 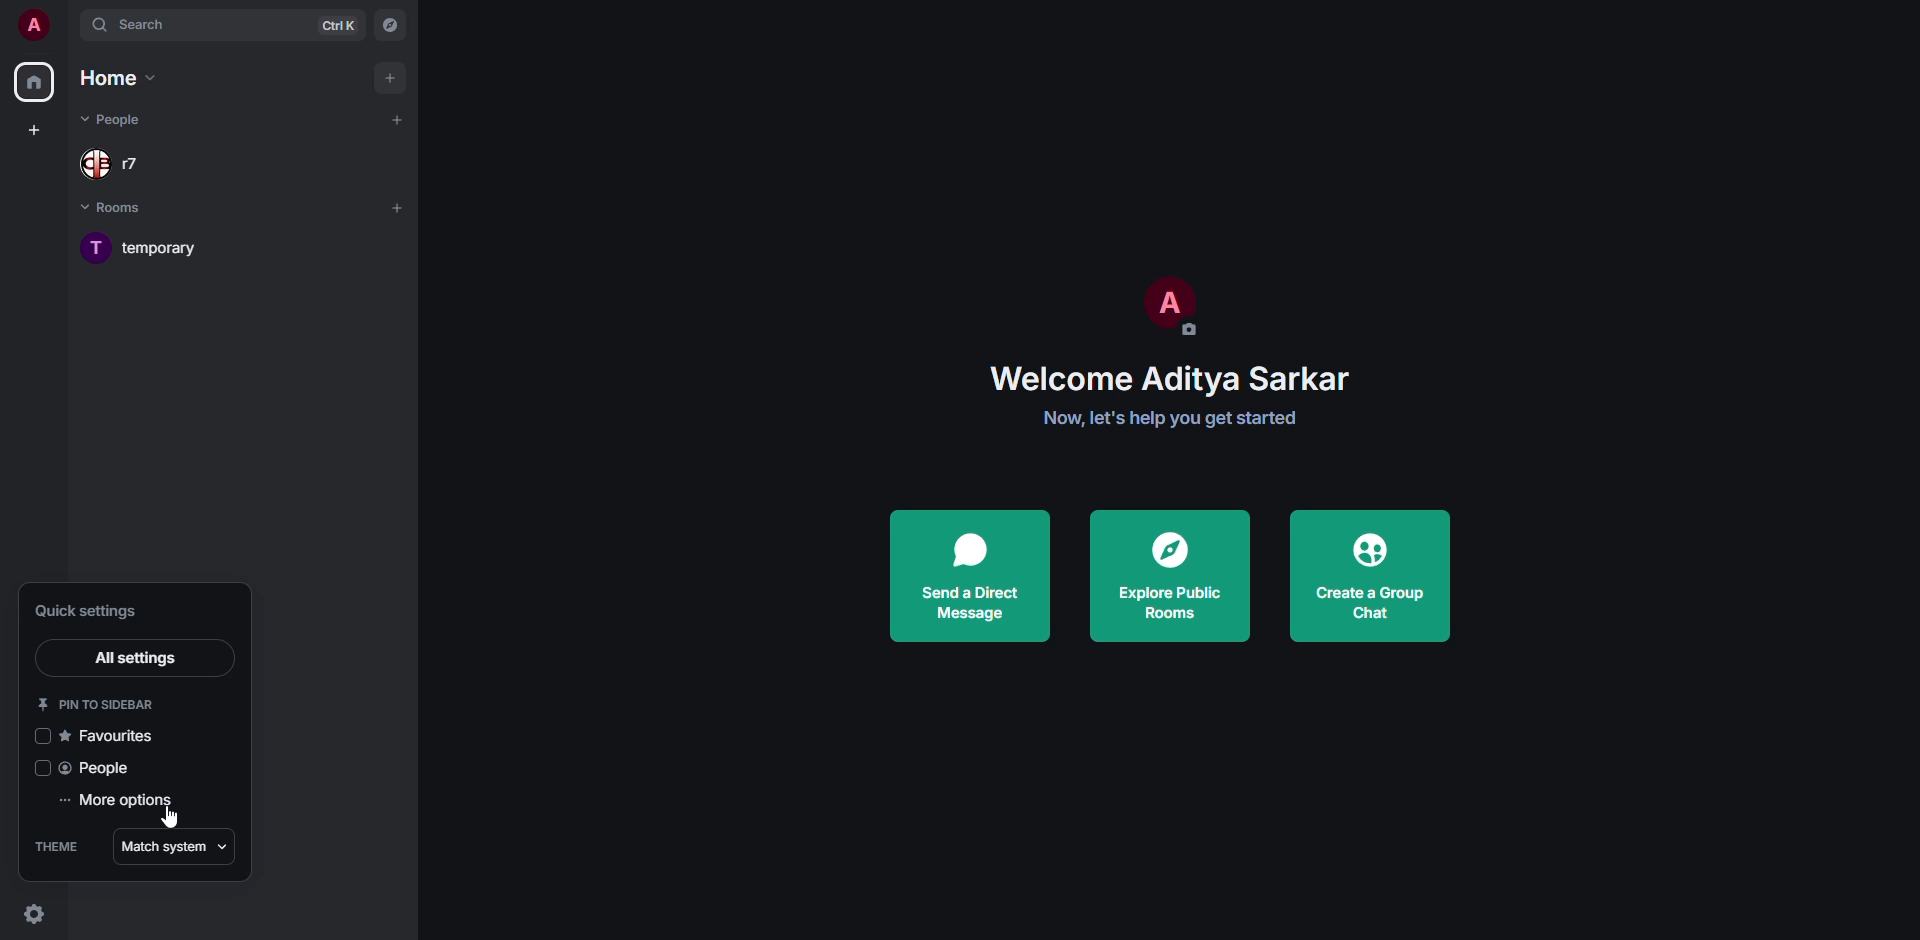 What do you see at coordinates (1172, 575) in the screenshot?
I see `explore public rooms` at bounding box center [1172, 575].